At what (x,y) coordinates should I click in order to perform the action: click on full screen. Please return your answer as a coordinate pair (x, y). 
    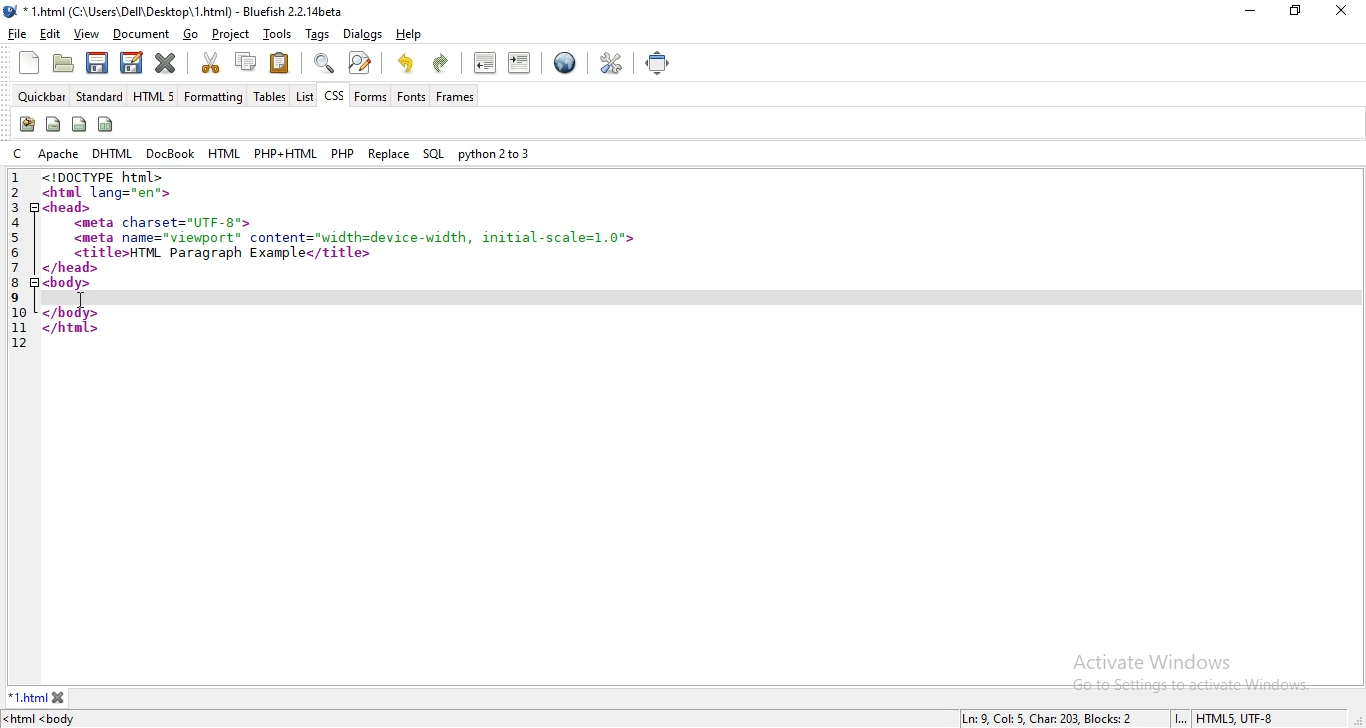
    Looking at the image, I should click on (659, 61).